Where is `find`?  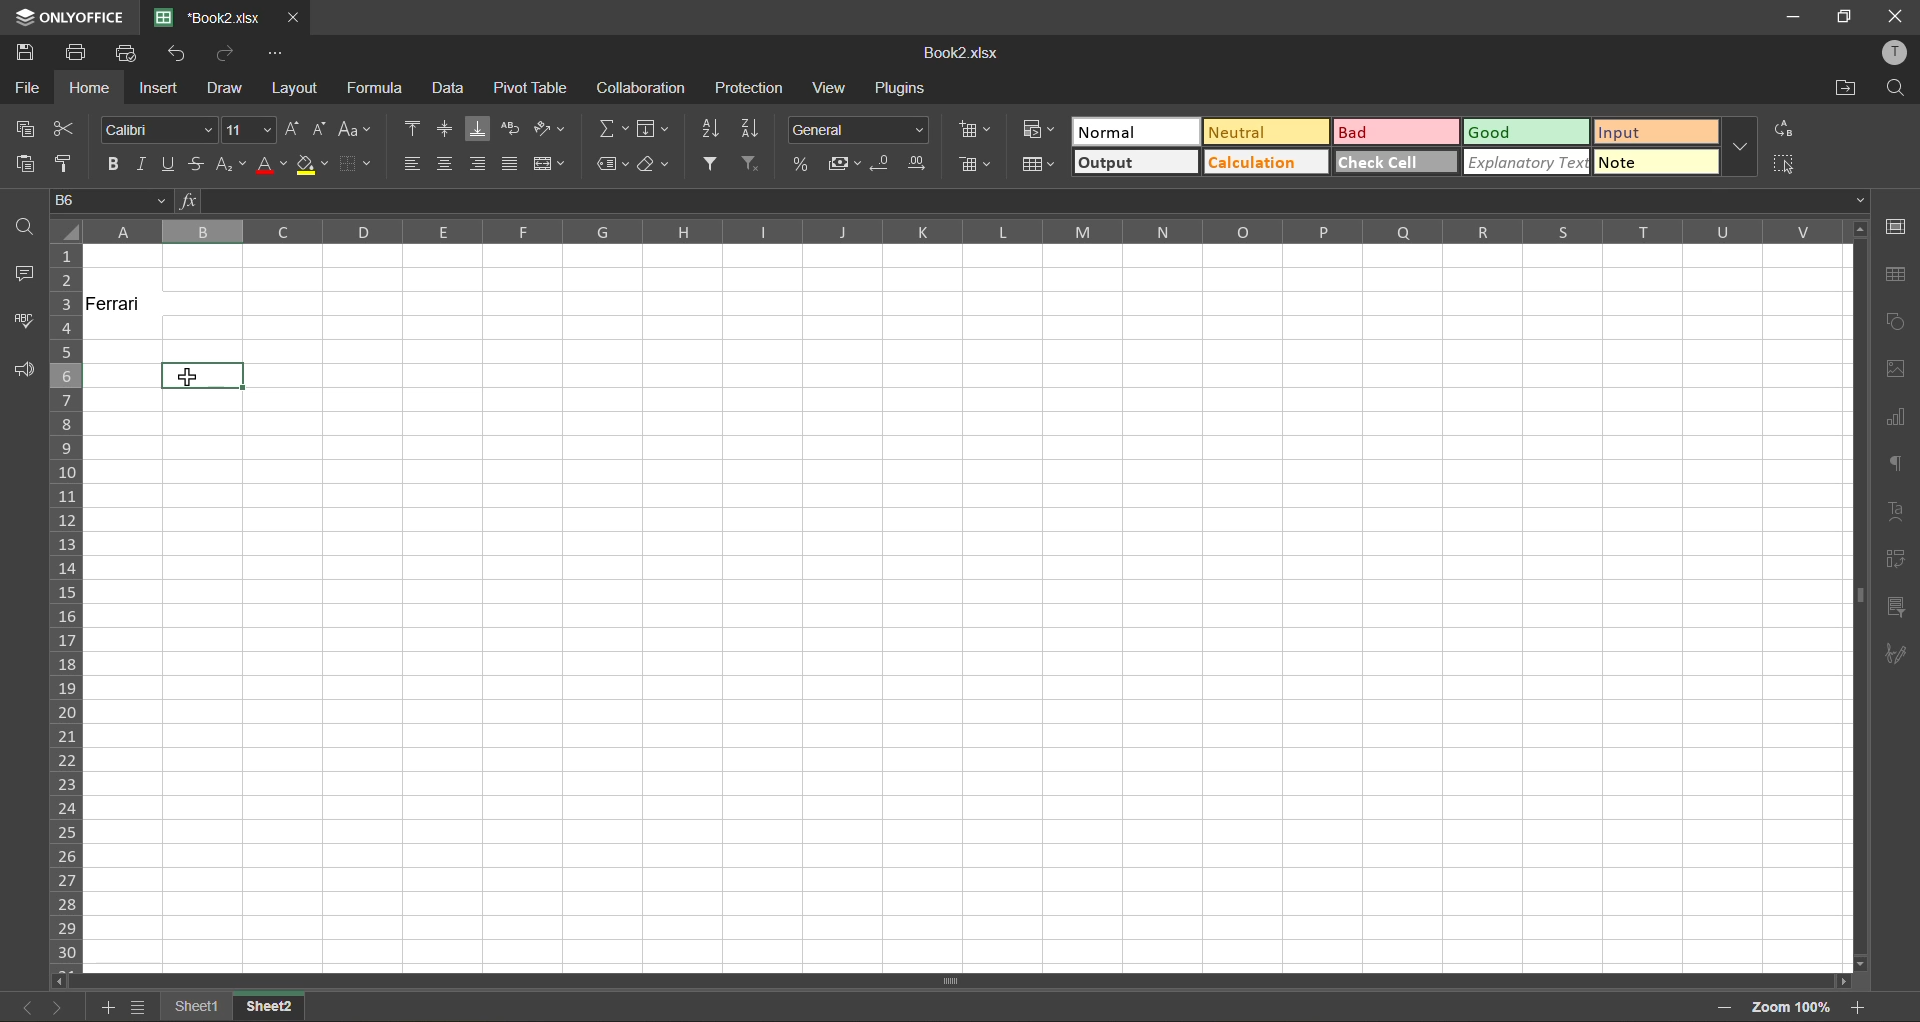 find is located at coordinates (23, 225).